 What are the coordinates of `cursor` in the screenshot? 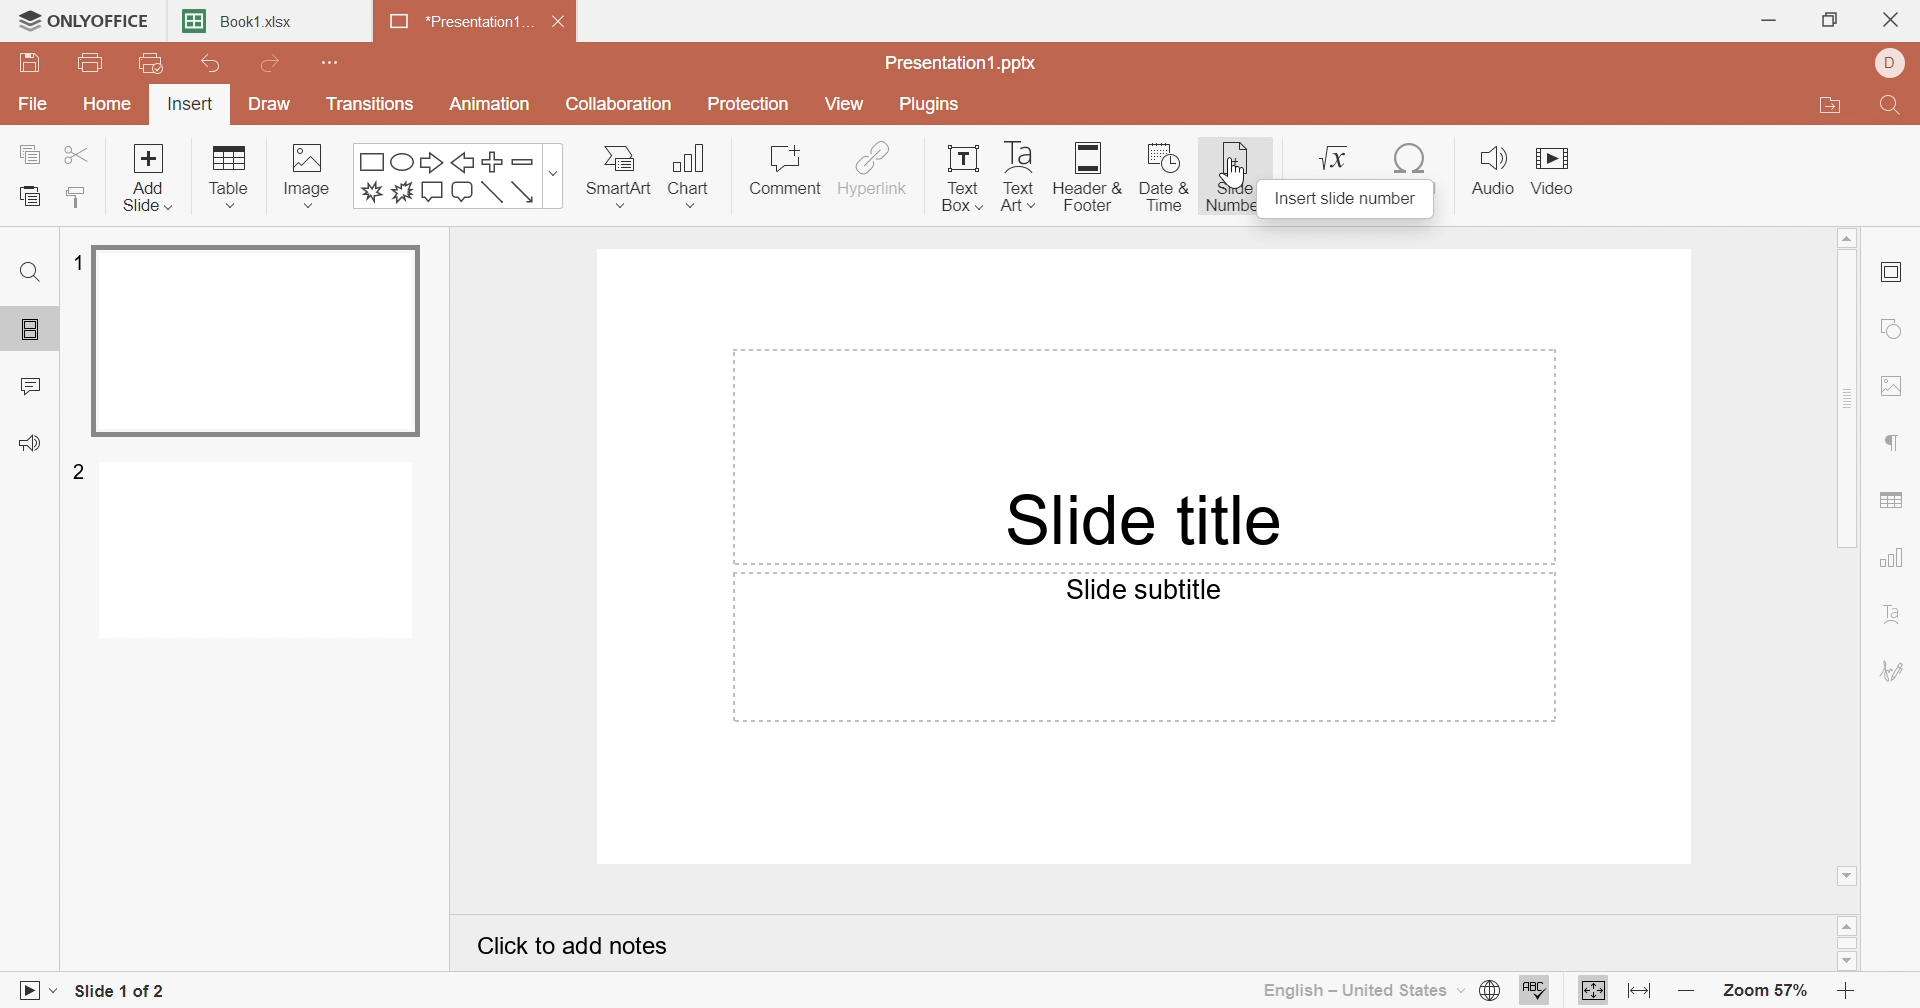 It's located at (1238, 174).